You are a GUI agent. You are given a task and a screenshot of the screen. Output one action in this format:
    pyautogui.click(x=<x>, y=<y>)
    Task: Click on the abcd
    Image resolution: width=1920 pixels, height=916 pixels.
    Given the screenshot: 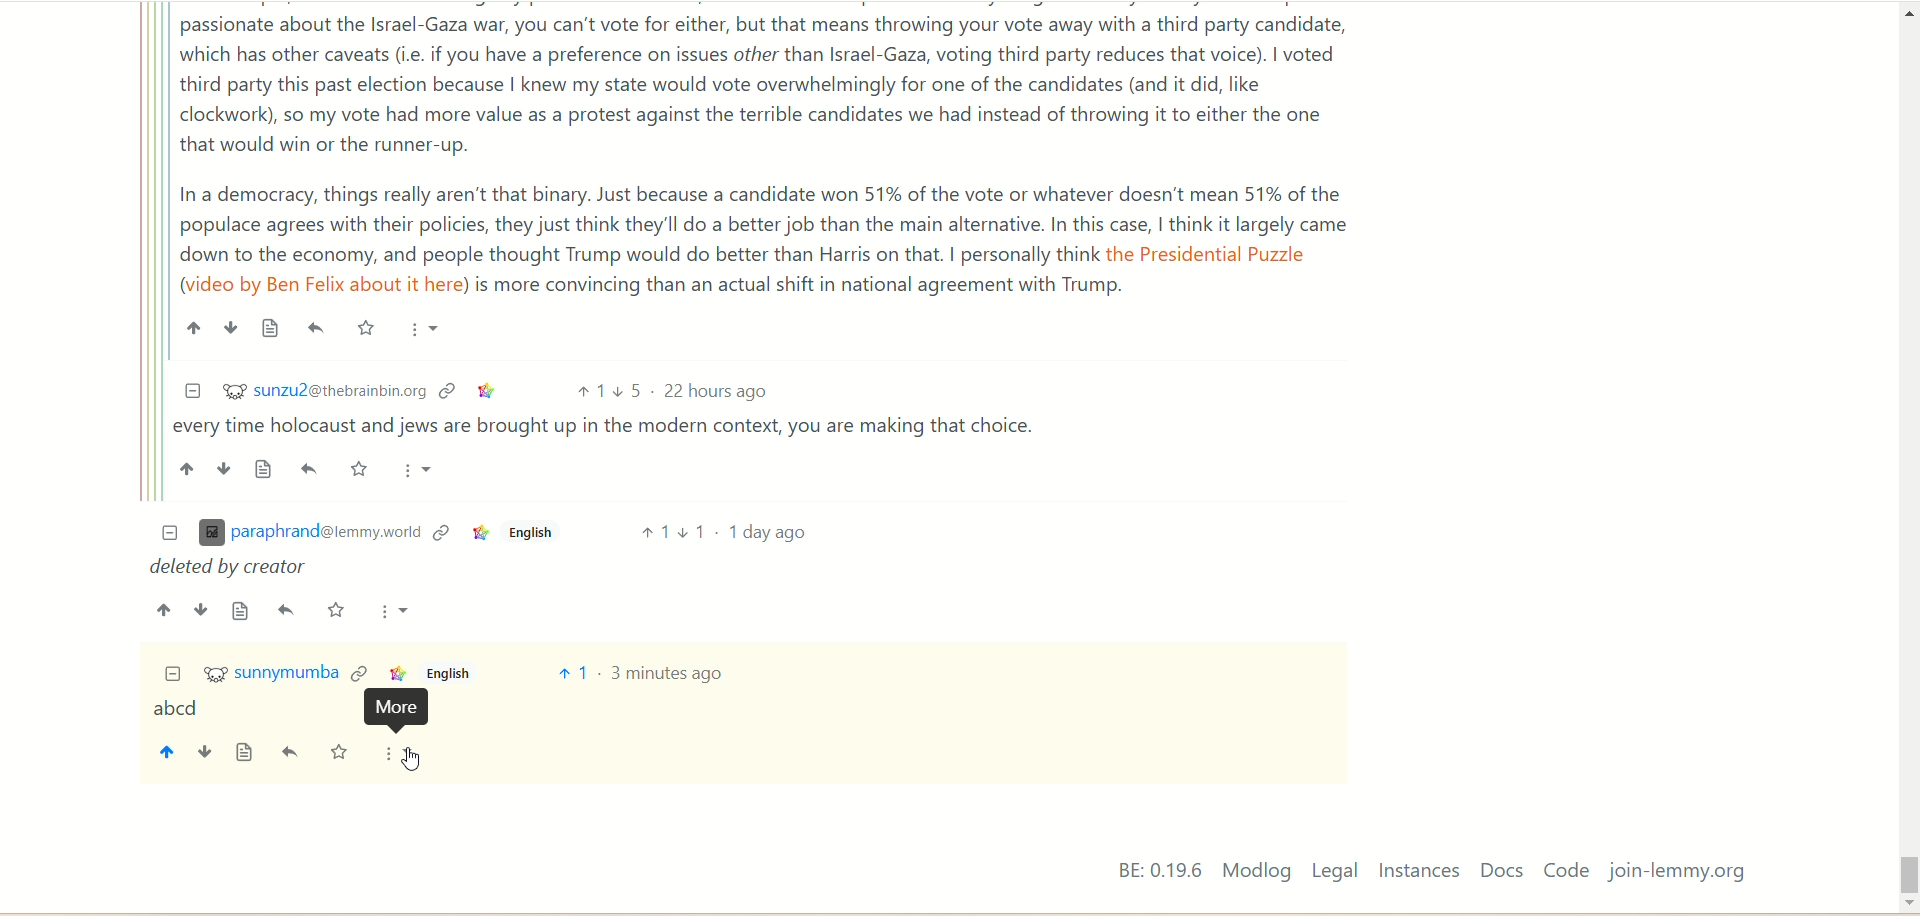 What is the action you would take?
    pyautogui.click(x=175, y=710)
    